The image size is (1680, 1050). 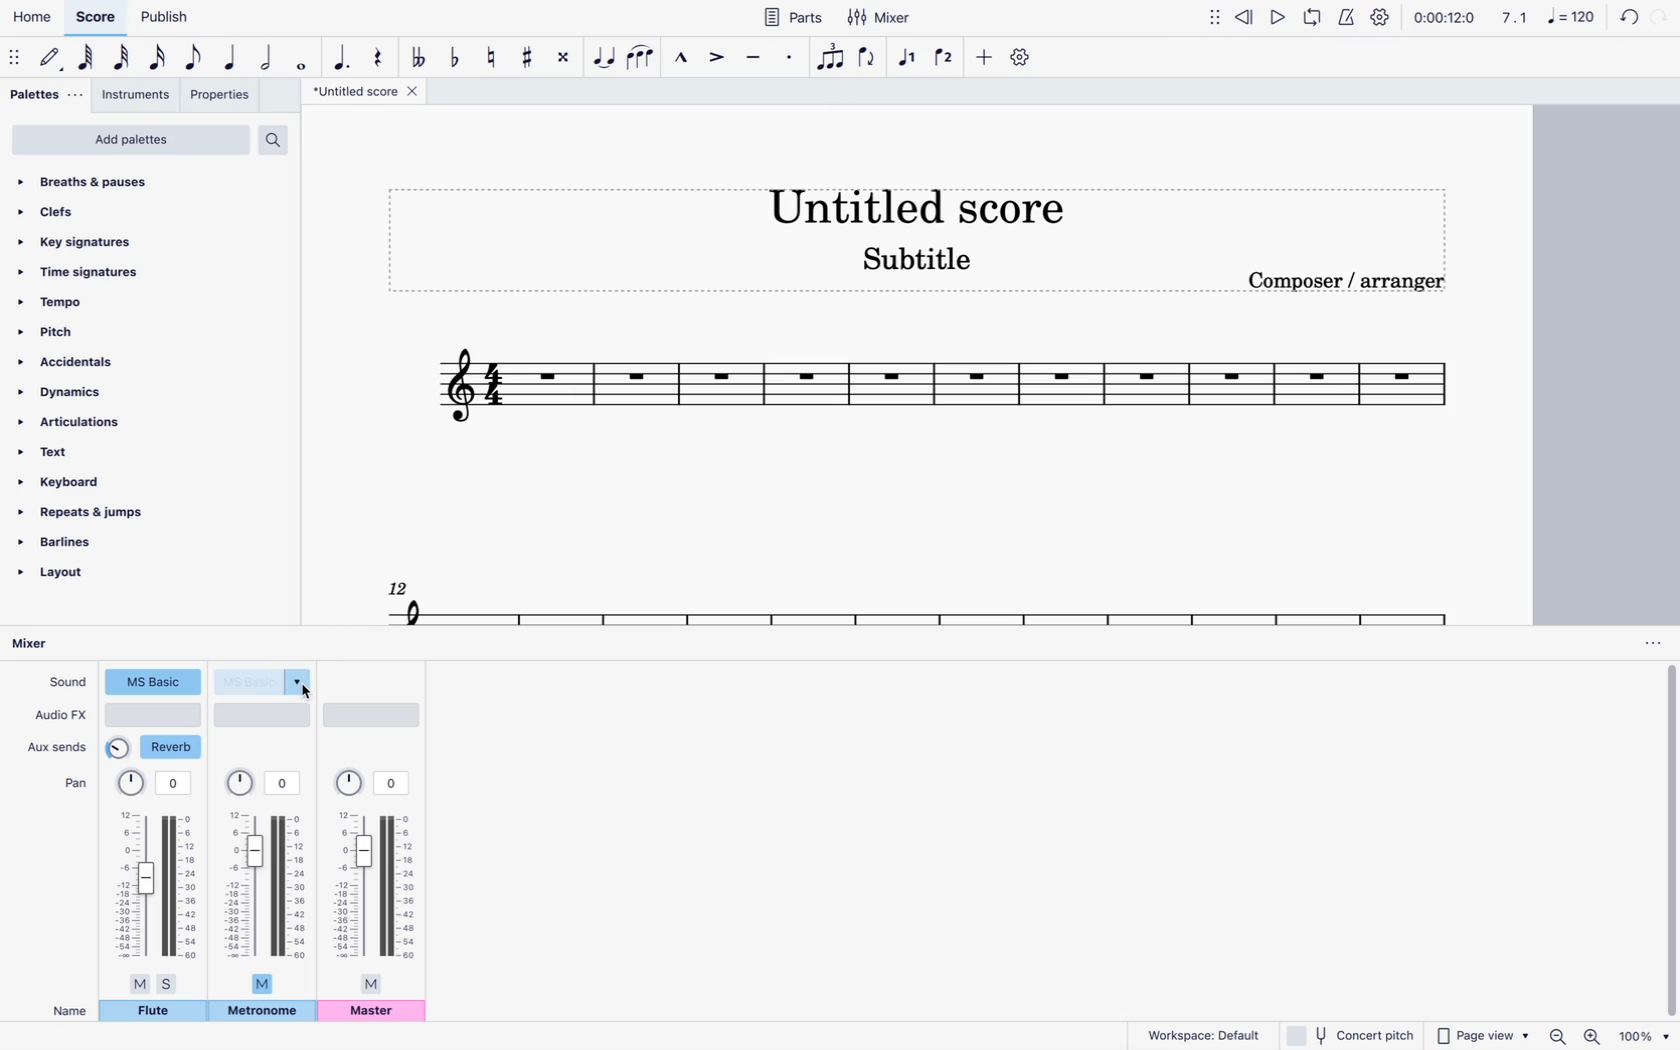 I want to click on mixer, so click(x=880, y=18).